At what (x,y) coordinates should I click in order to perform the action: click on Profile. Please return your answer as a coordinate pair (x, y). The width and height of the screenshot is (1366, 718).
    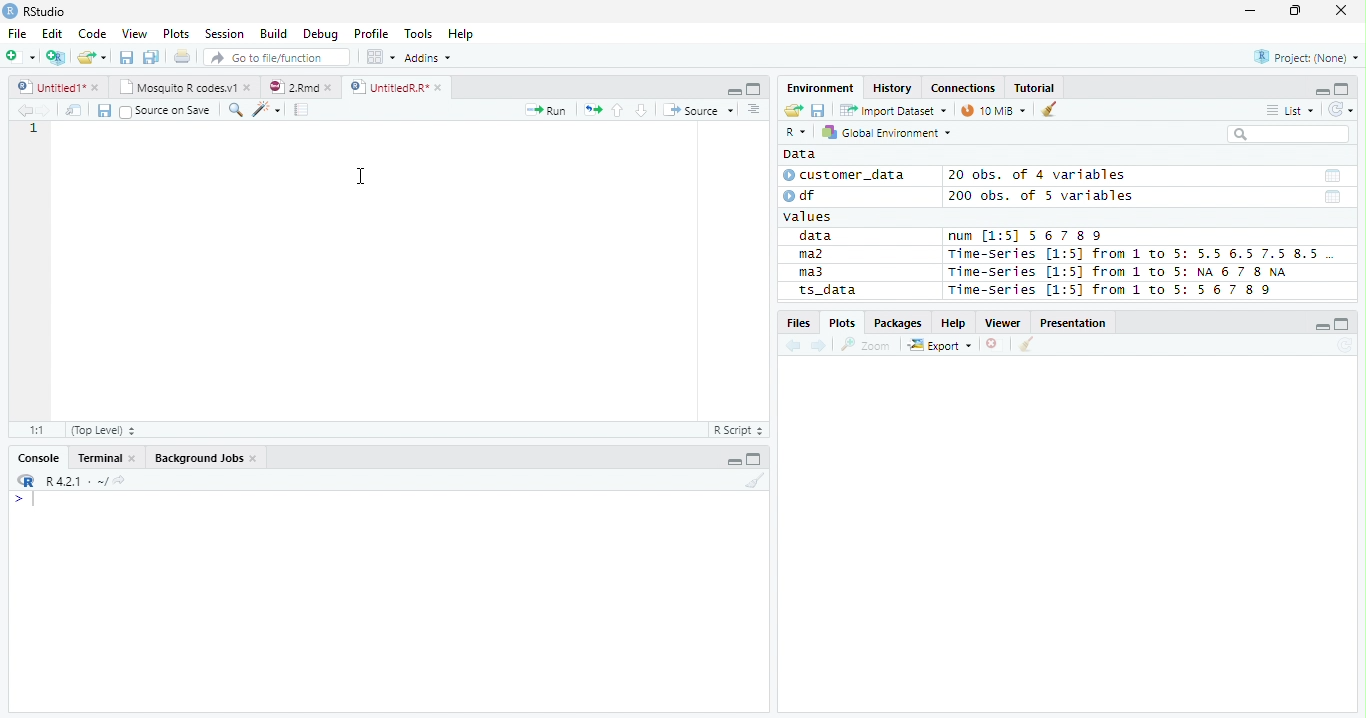
    Looking at the image, I should click on (370, 34).